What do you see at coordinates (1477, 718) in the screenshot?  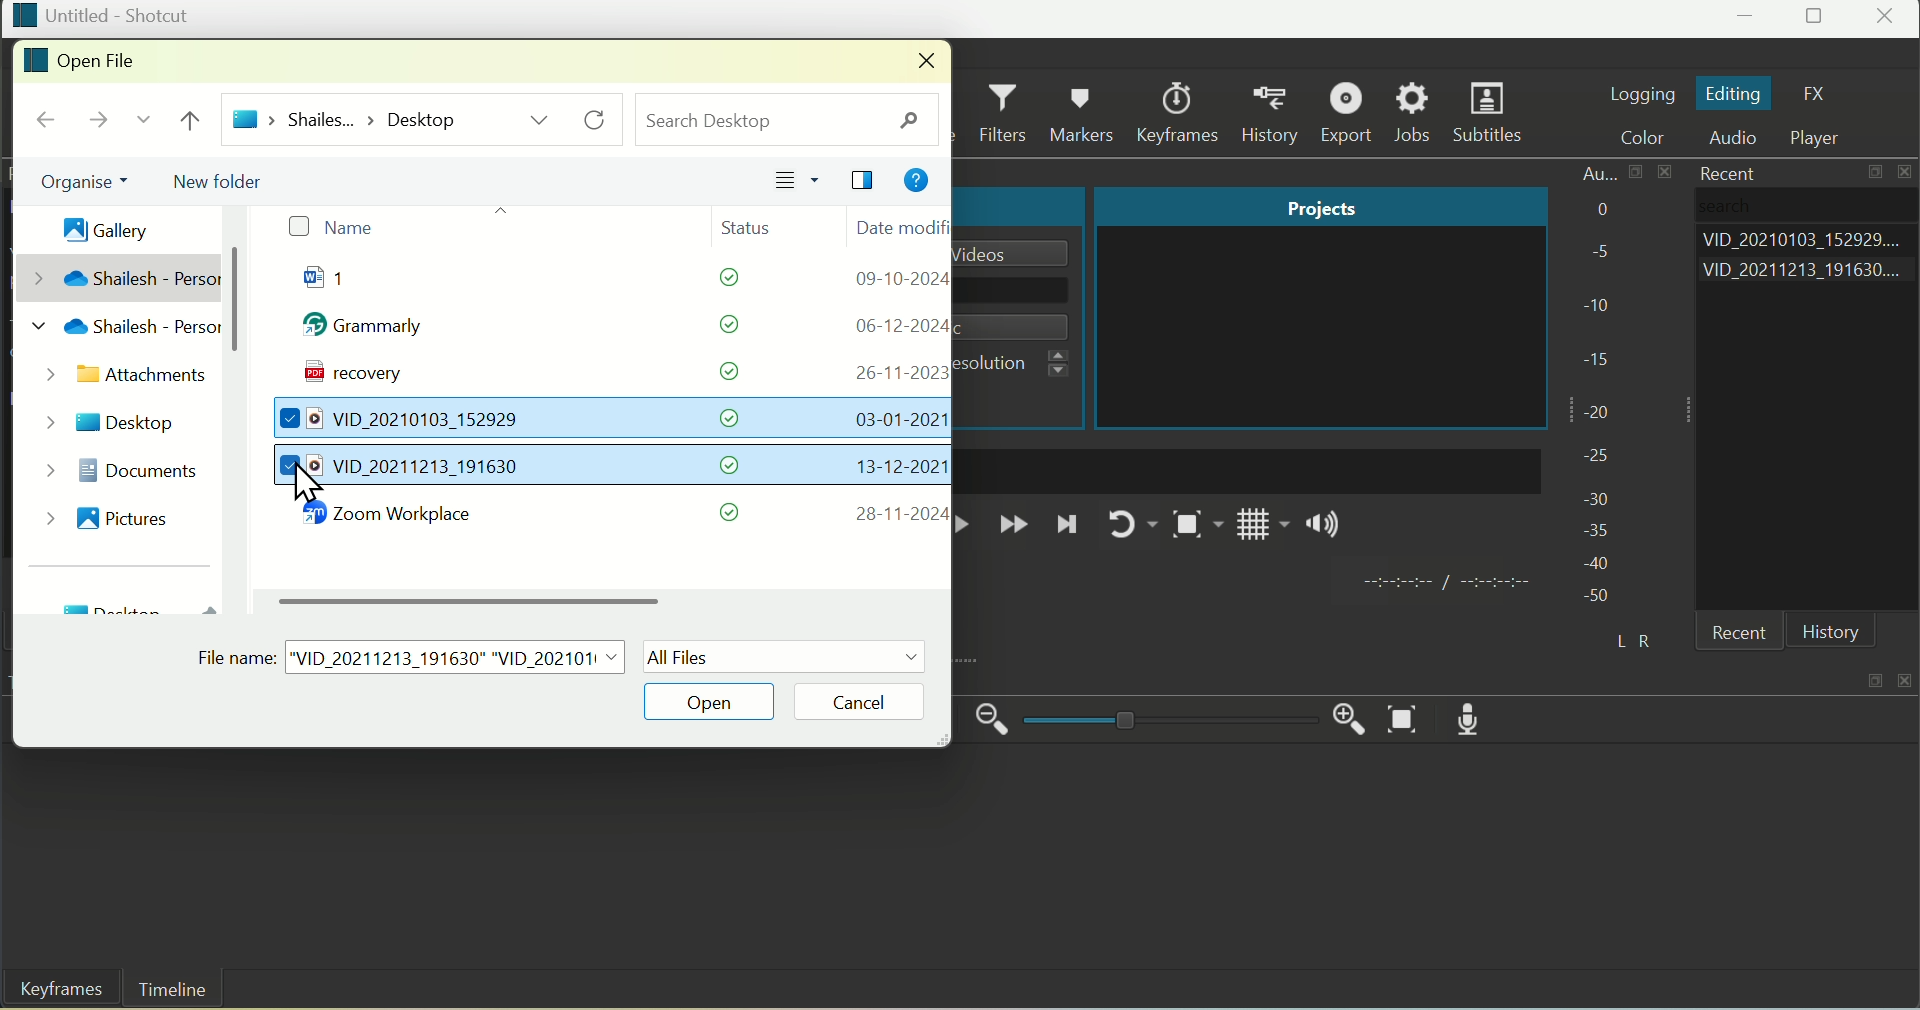 I see `Mic` at bounding box center [1477, 718].